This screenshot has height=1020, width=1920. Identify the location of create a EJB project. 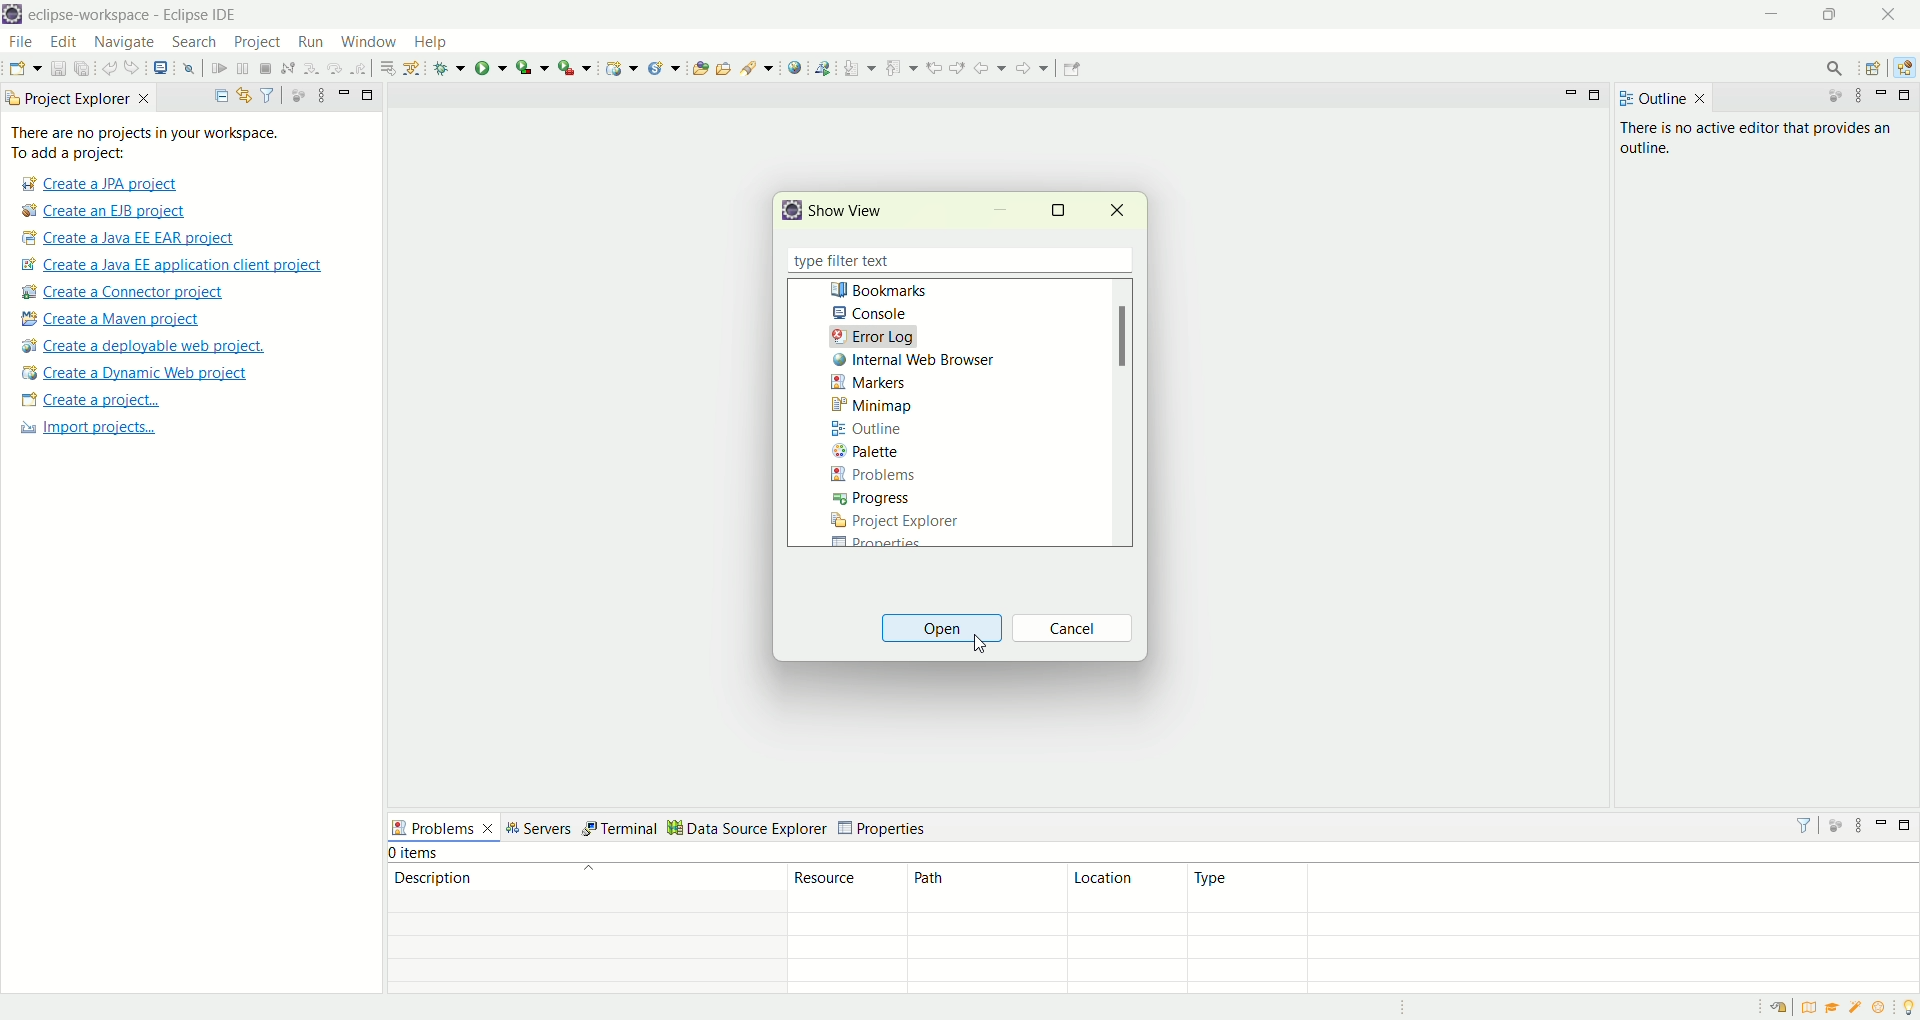
(108, 211).